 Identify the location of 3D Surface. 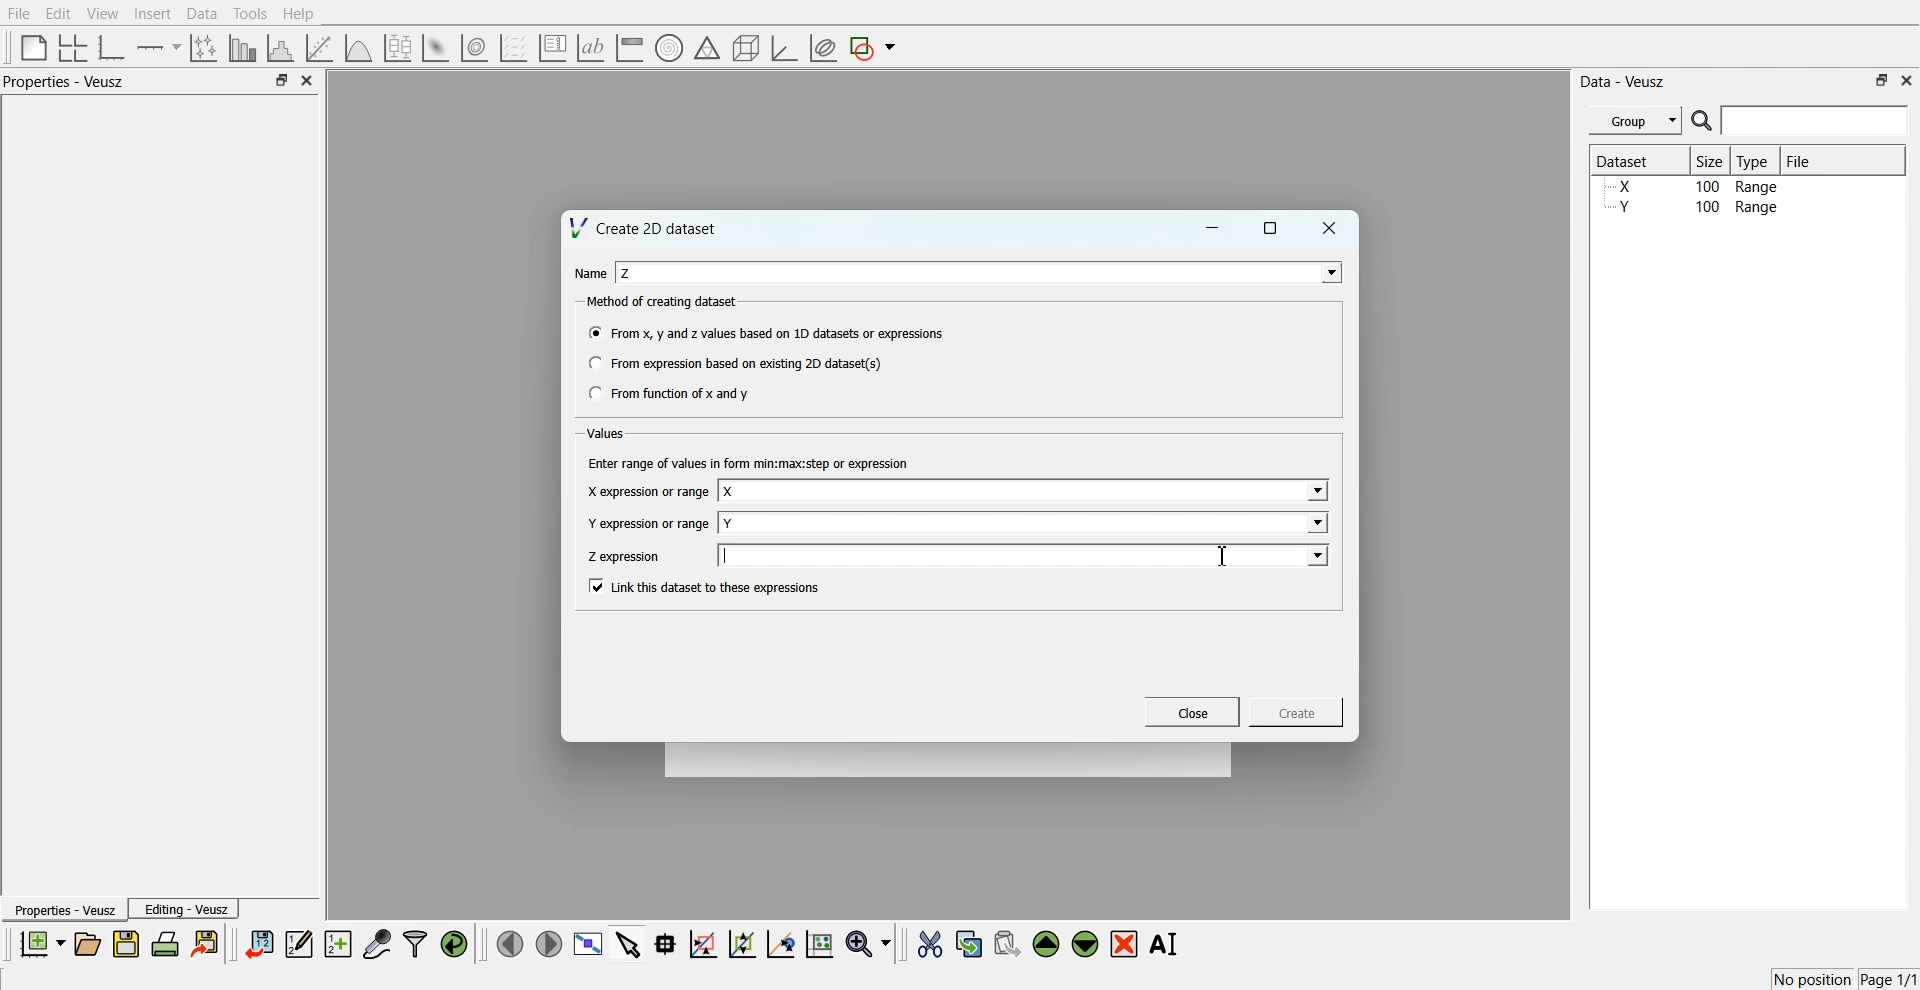
(435, 48).